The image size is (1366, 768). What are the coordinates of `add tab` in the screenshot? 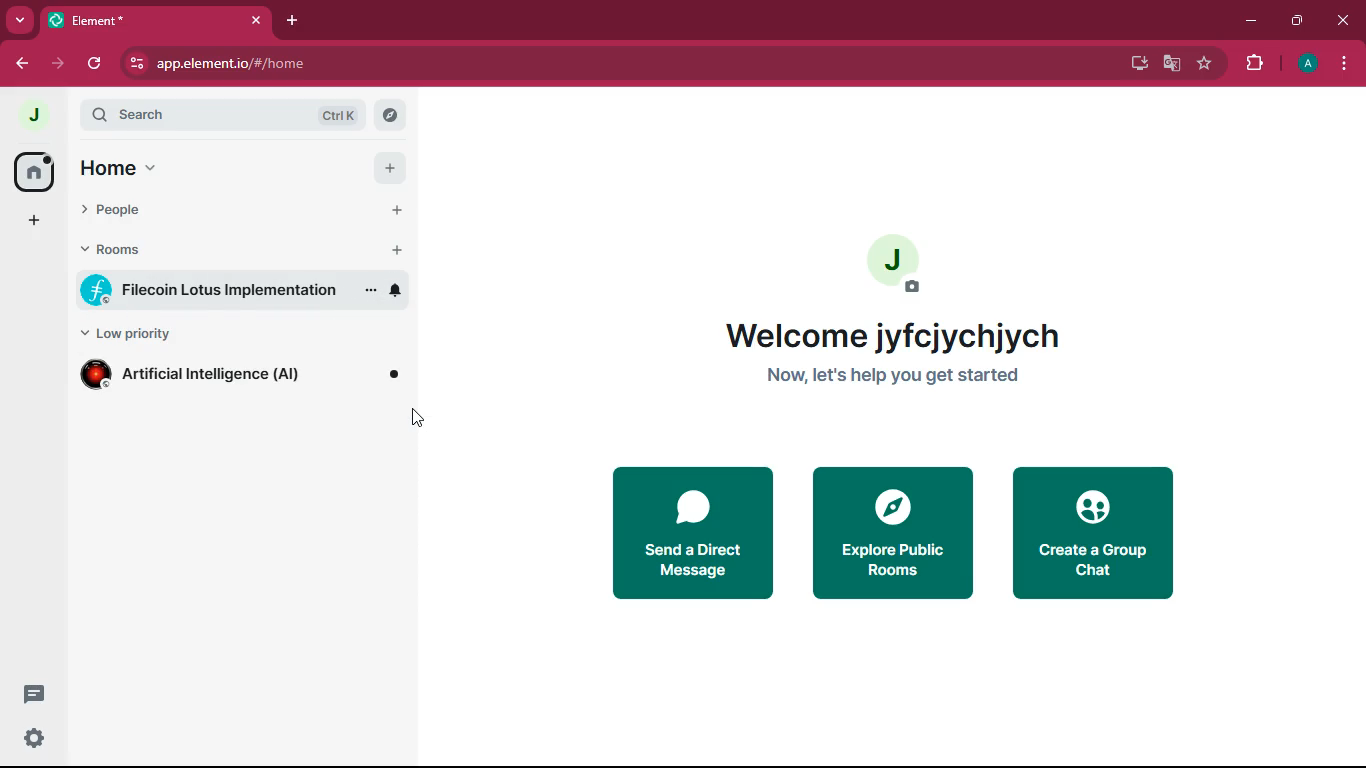 It's located at (296, 23).